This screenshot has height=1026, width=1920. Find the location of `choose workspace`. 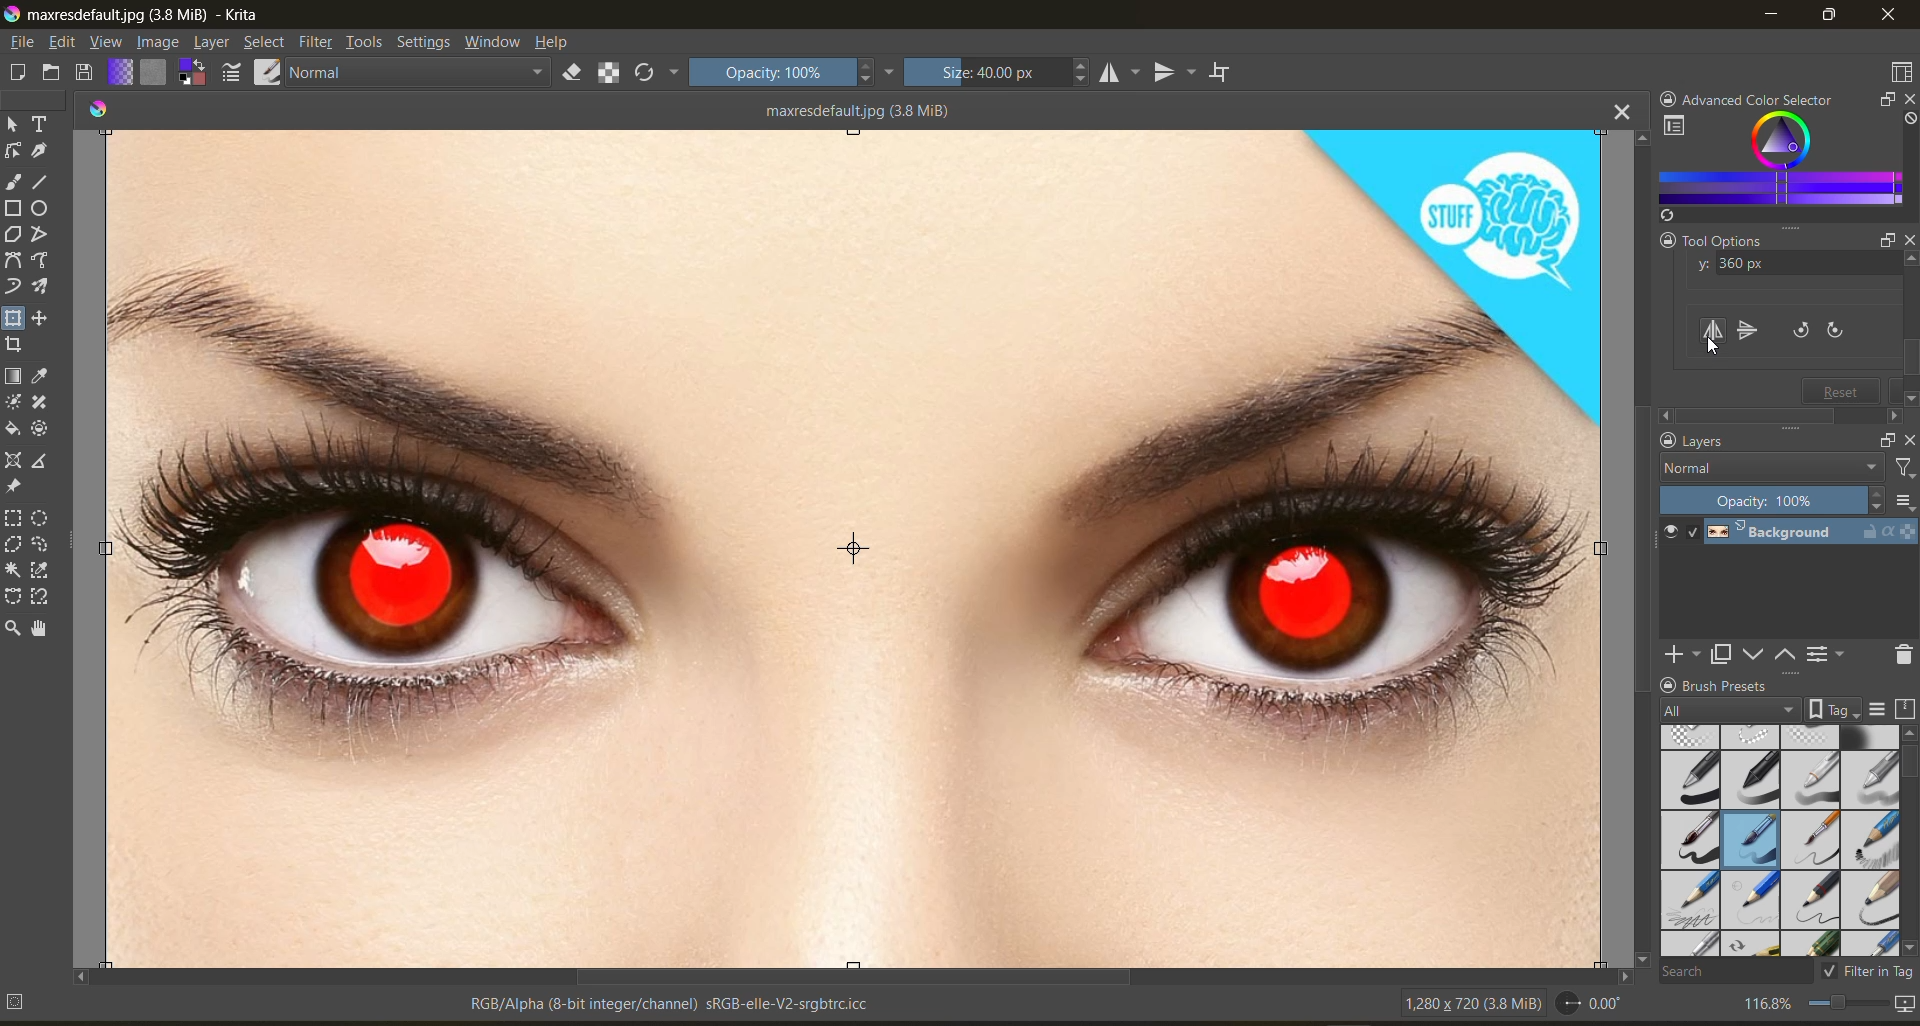

choose workspace is located at coordinates (1900, 73).